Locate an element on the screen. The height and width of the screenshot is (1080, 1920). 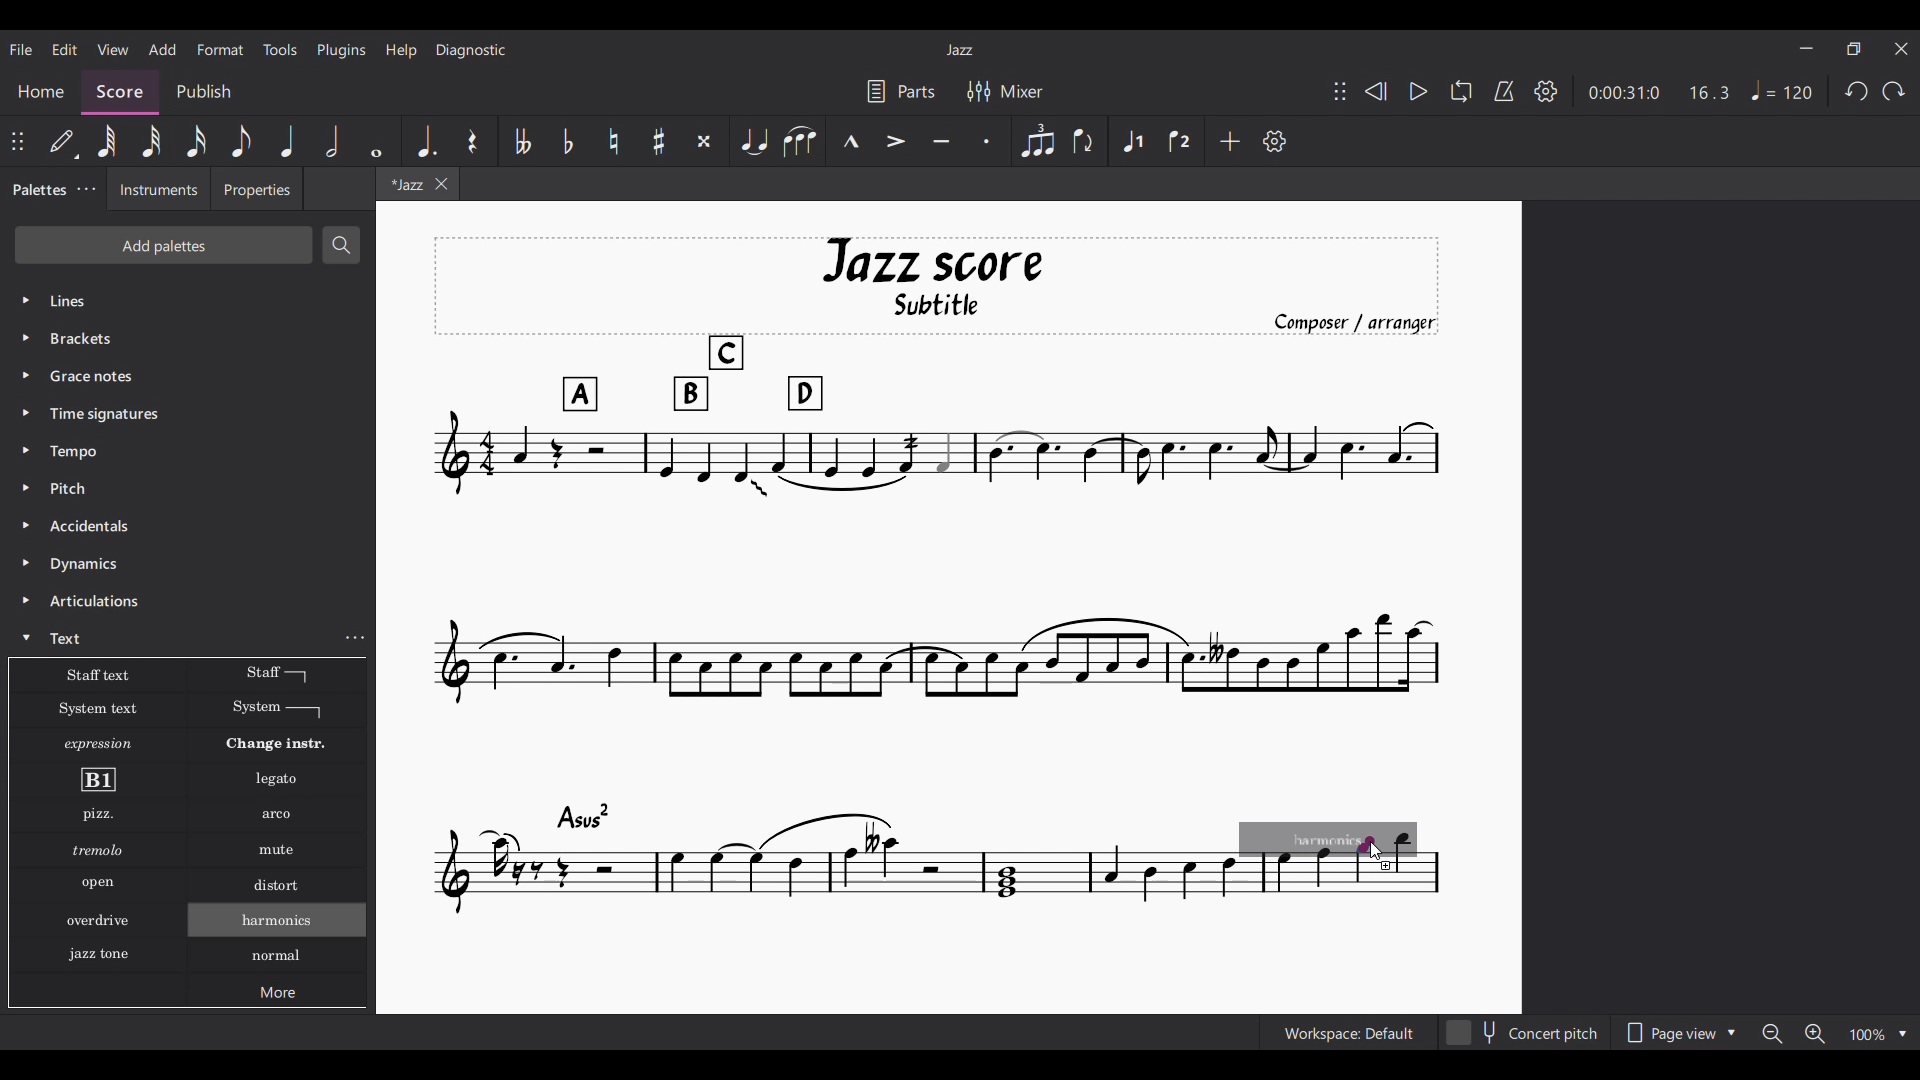
Accent is located at coordinates (896, 141).